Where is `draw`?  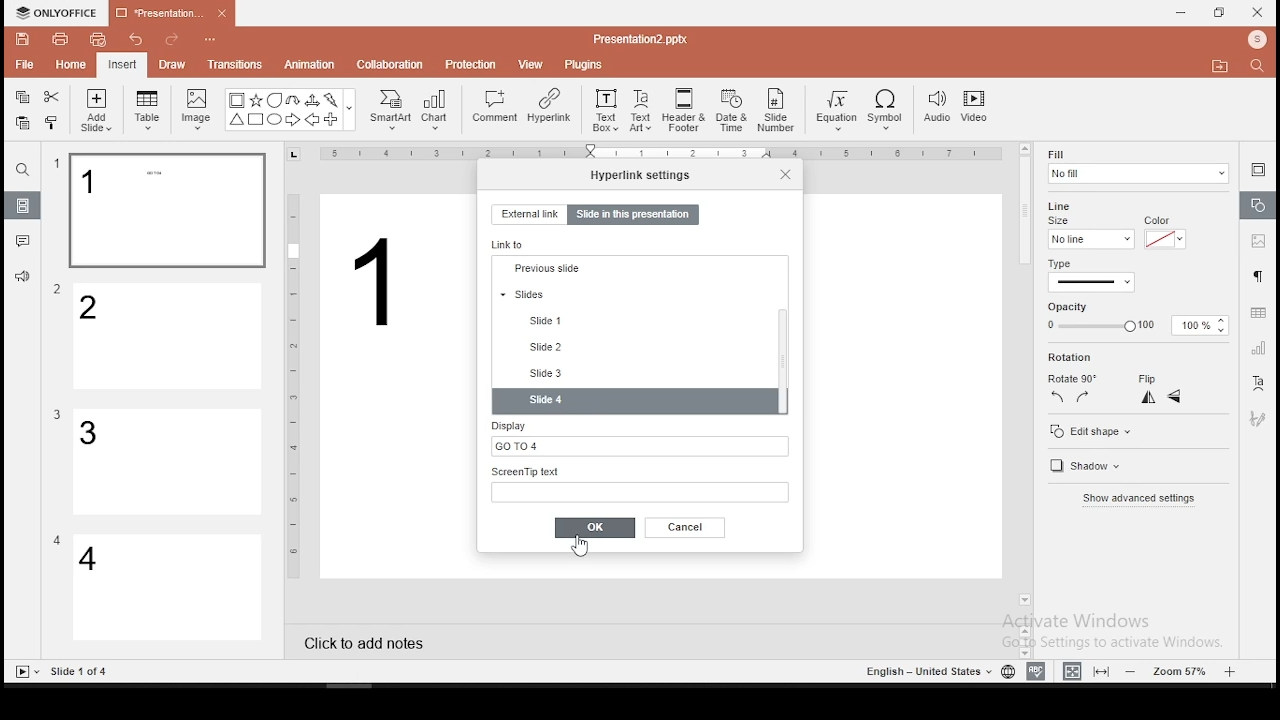 draw is located at coordinates (173, 64).